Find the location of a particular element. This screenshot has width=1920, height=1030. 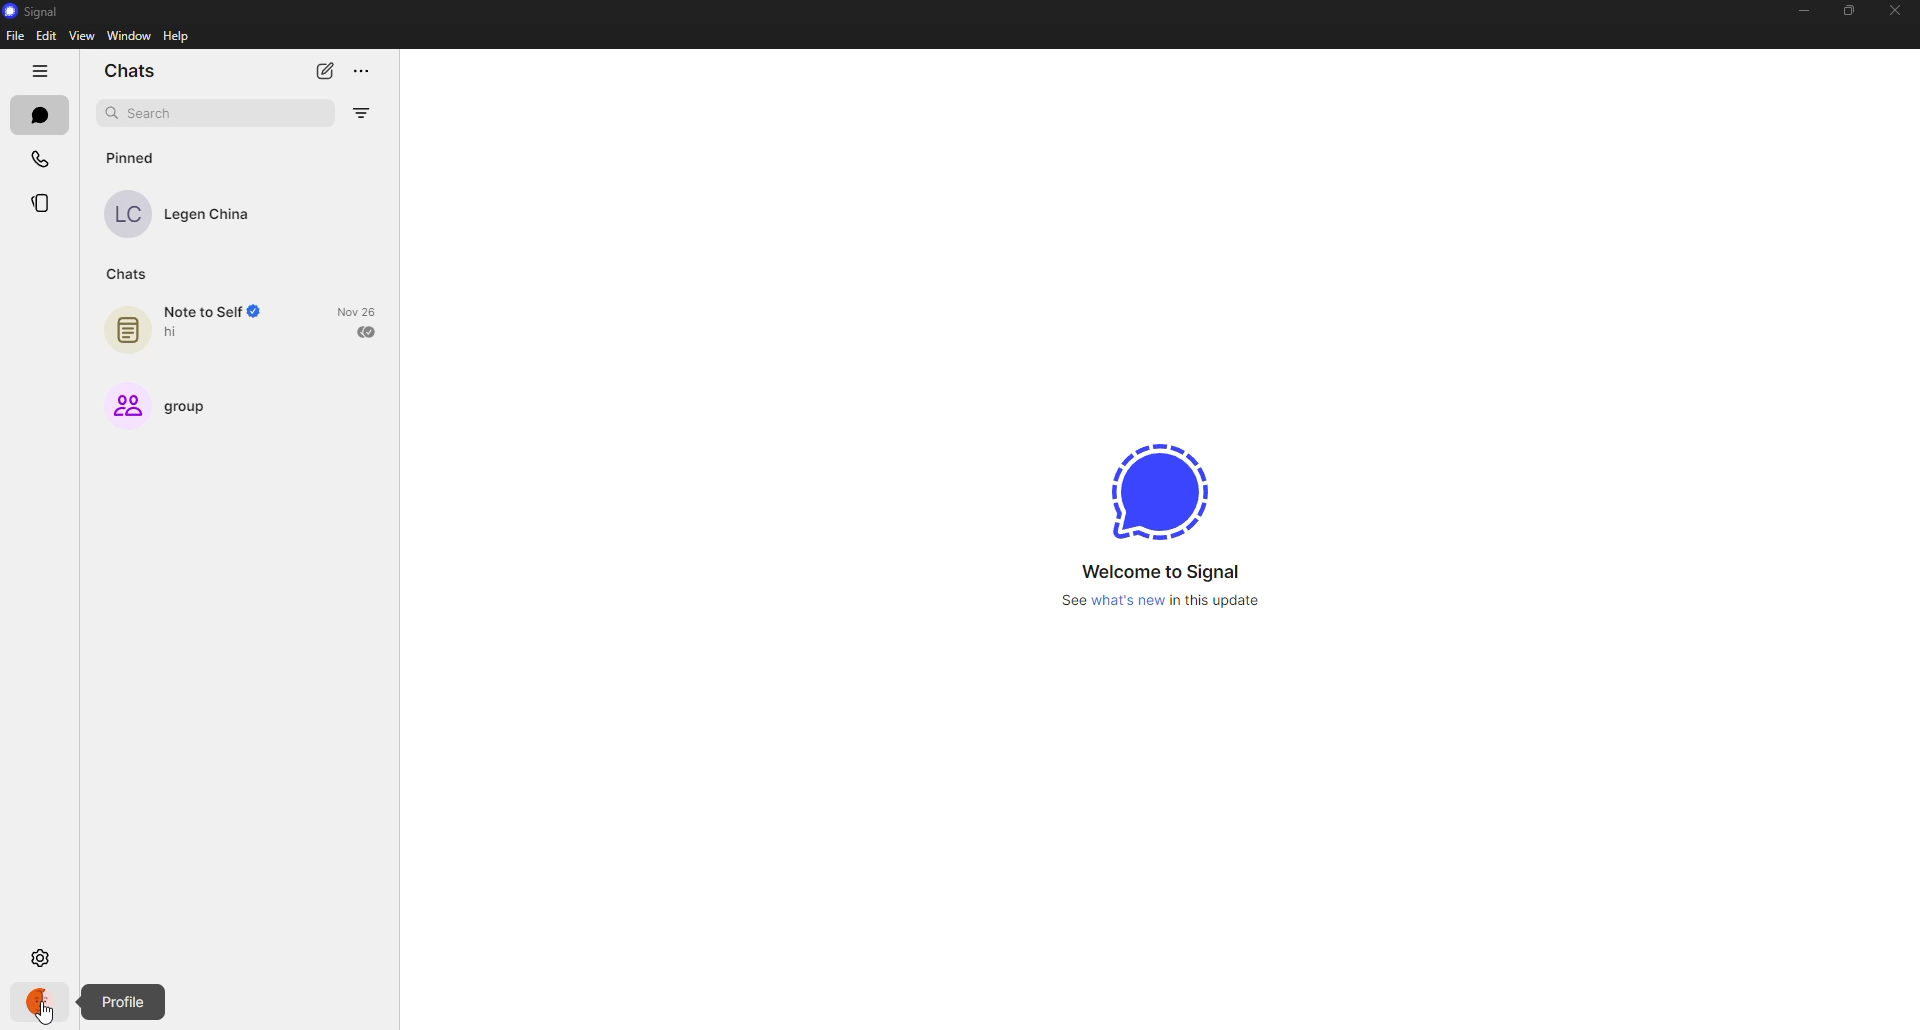

minimize is located at coordinates (1797, 13).